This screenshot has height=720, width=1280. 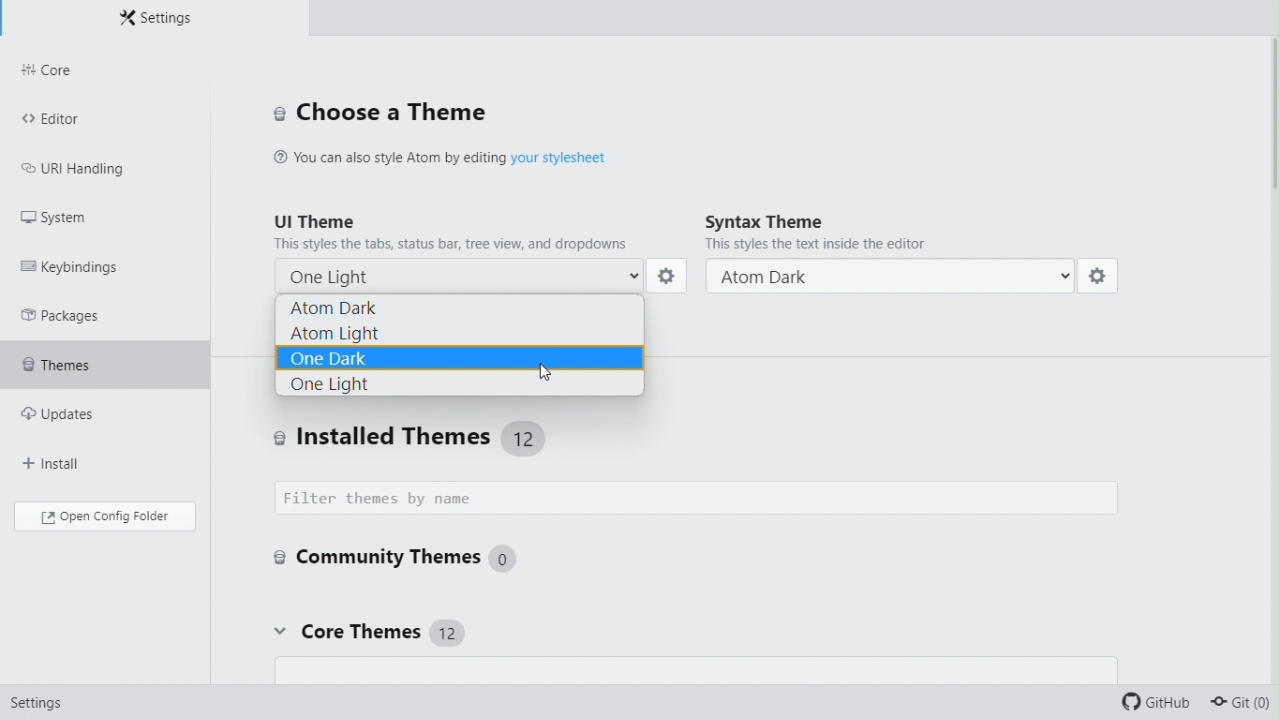 What do you see at coordinates (164, 20) in the screenshot?
I see `Settings` at bounding box center [164, 20].